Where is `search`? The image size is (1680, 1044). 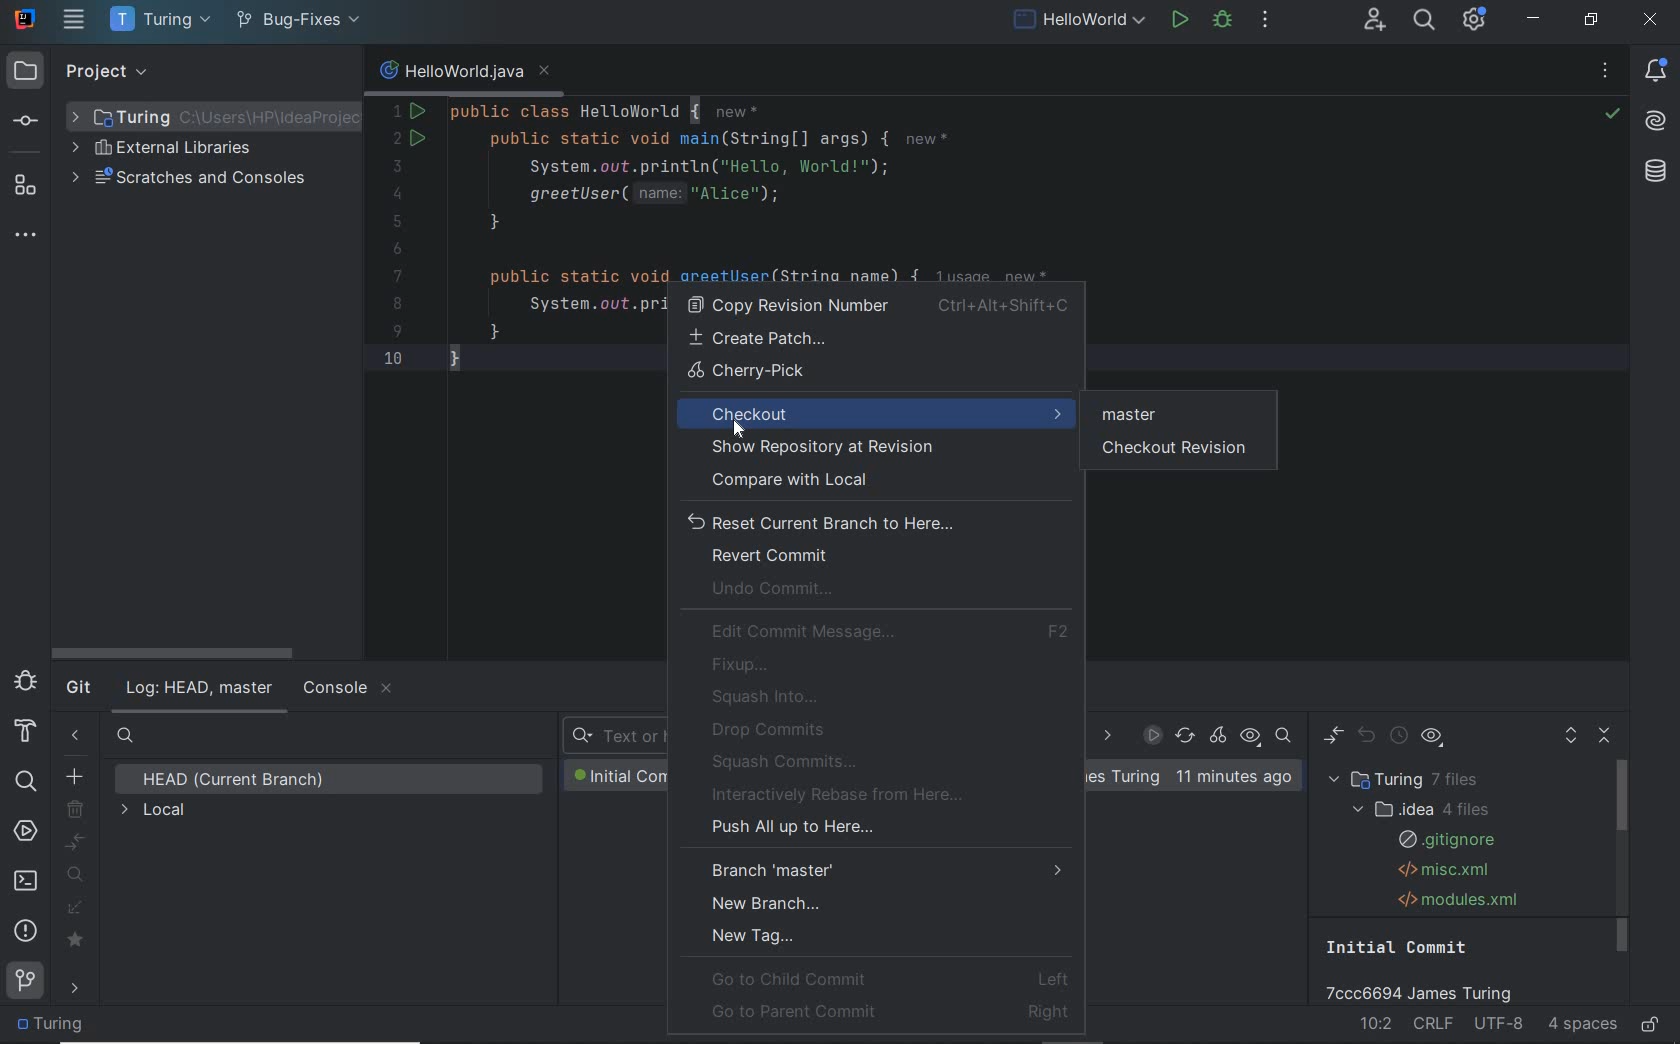 search is located at coordinates (24, 779).